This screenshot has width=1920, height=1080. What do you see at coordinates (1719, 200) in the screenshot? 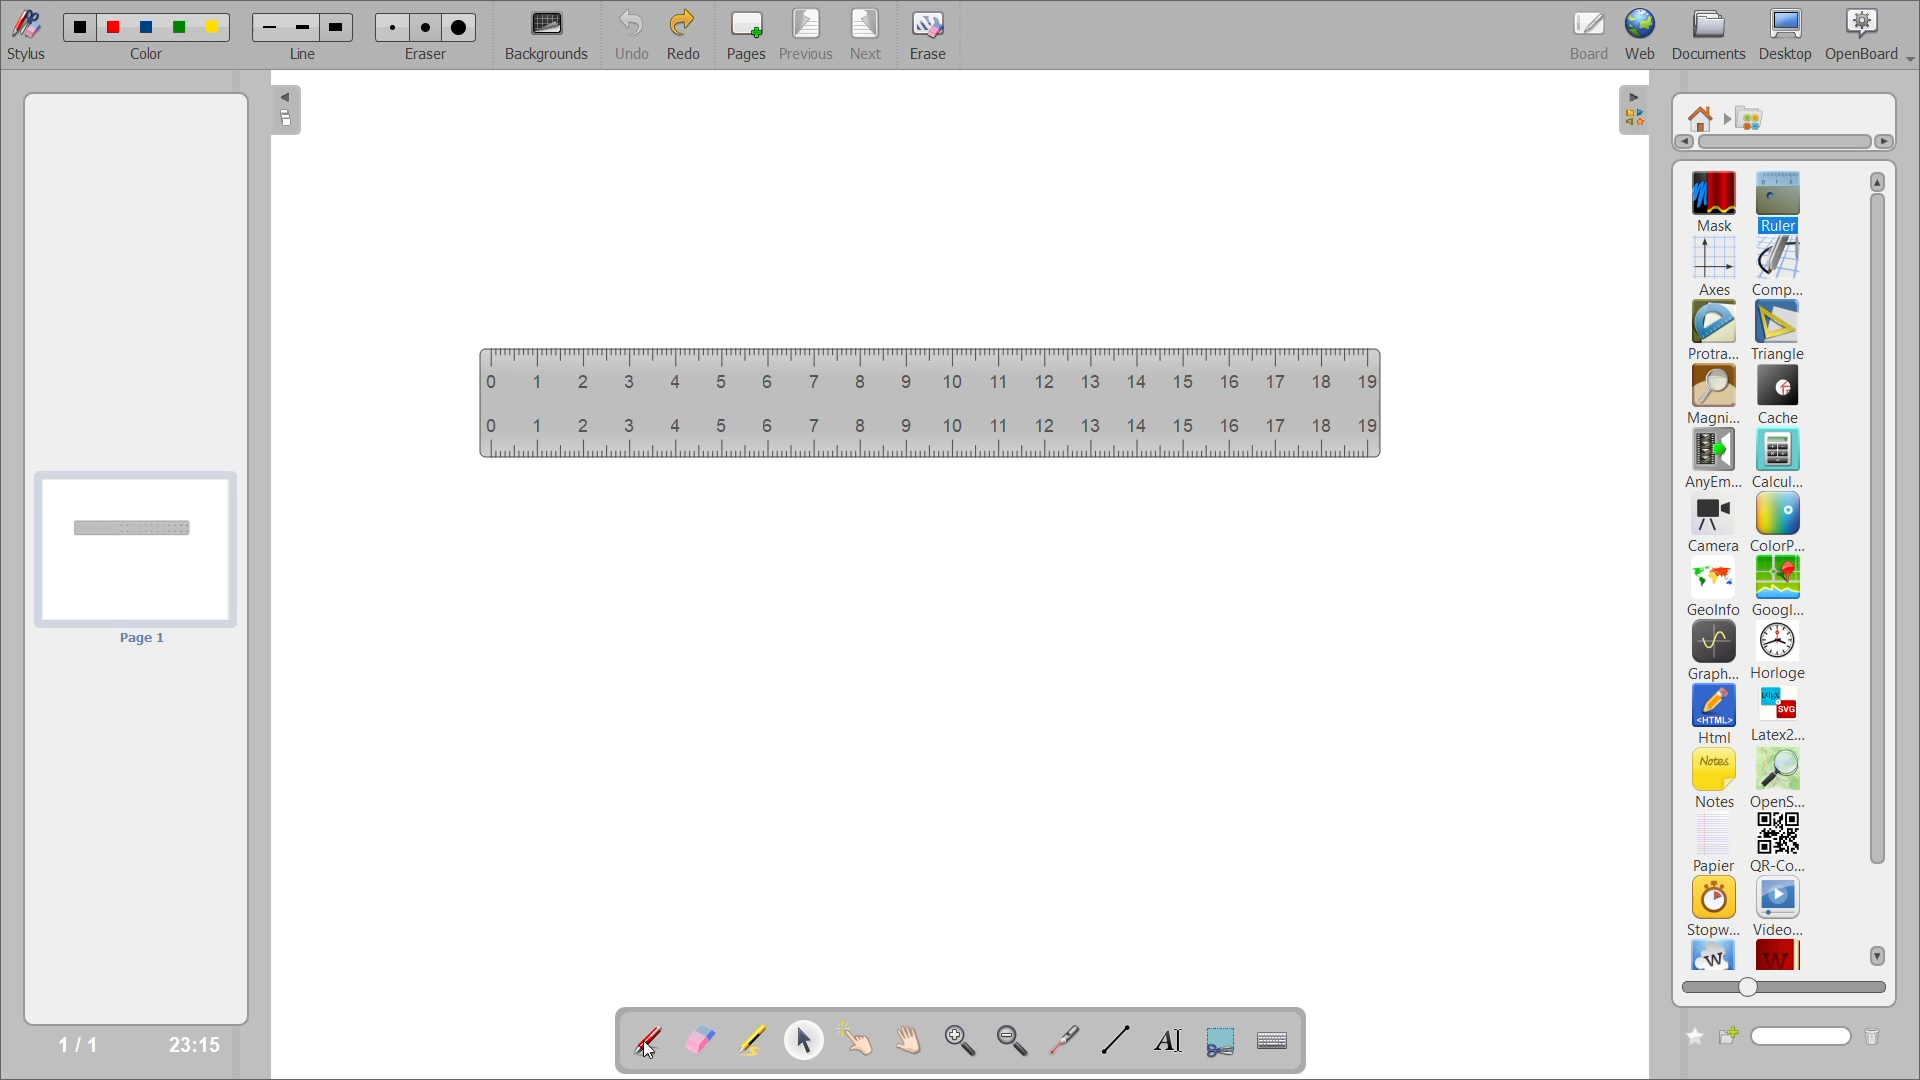
I see `mask` at bounding box center [1719, 200].